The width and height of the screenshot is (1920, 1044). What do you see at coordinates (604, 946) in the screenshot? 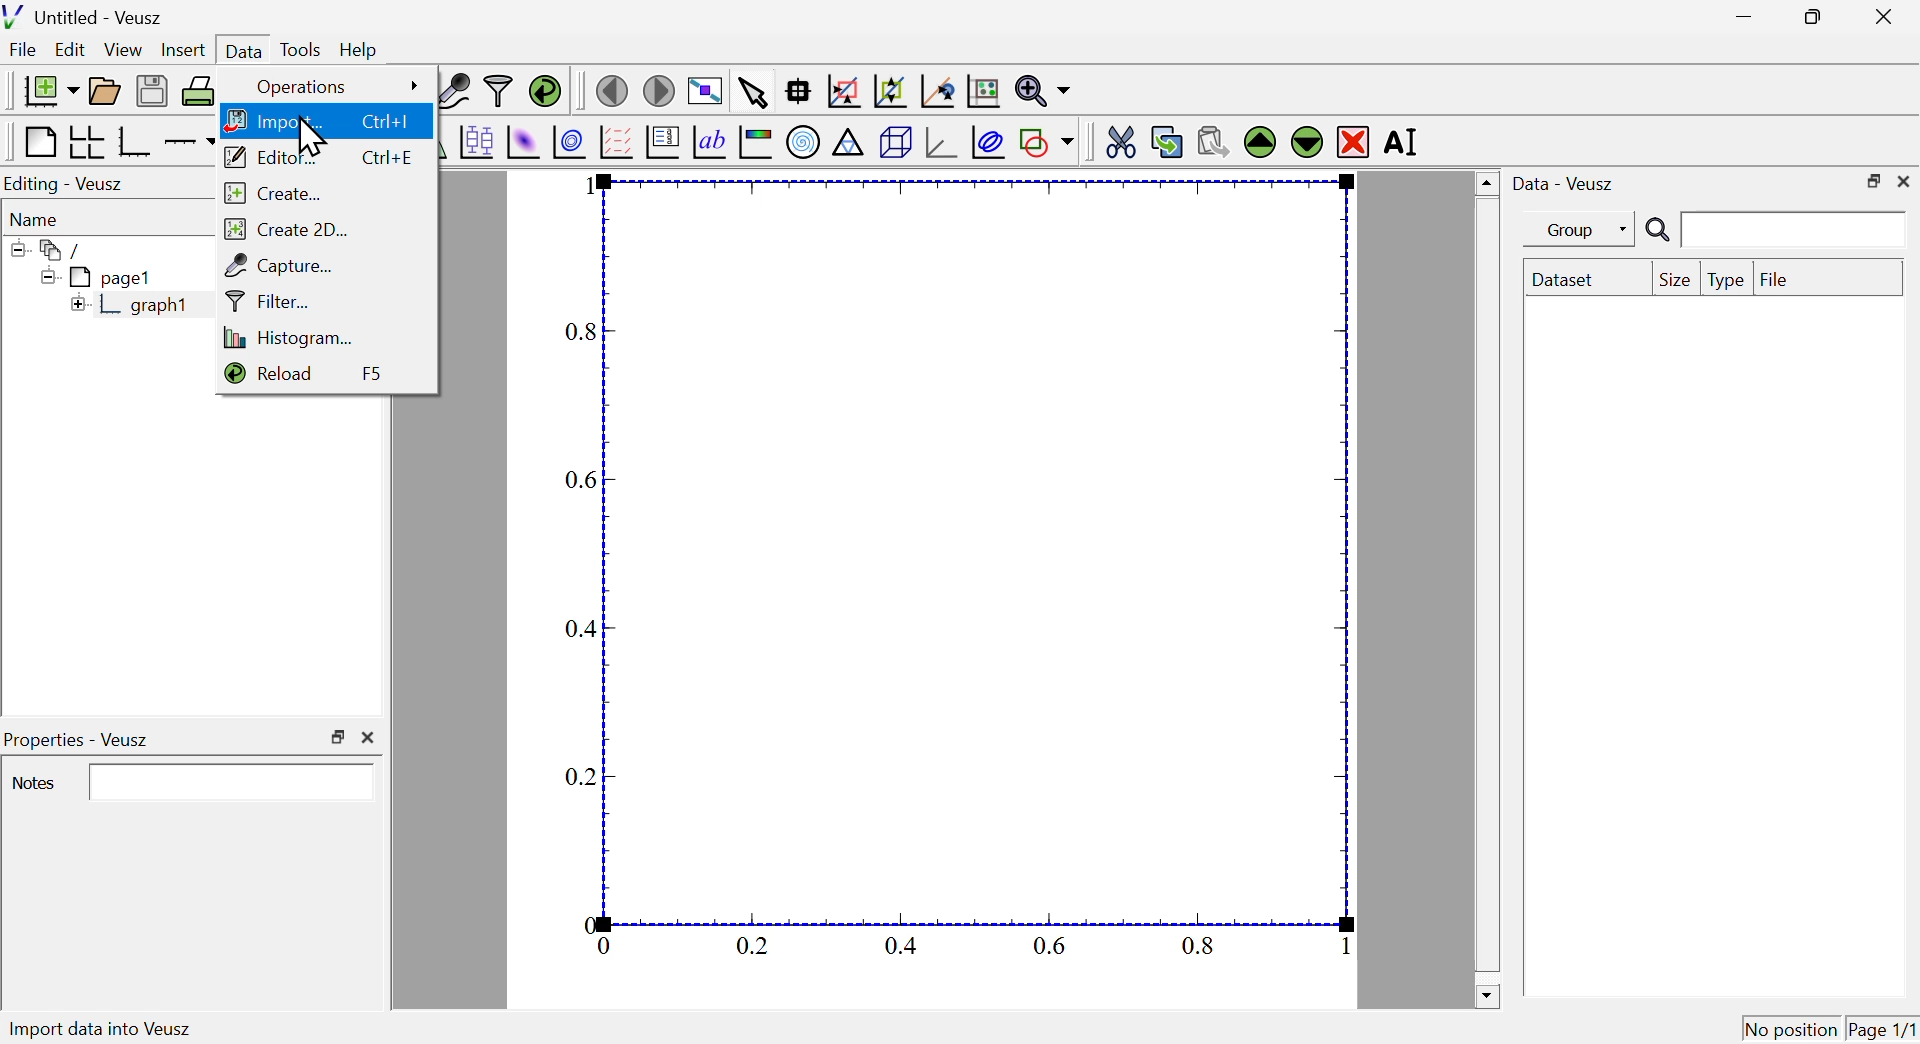
I see `0` at bounding box center [604, 946].